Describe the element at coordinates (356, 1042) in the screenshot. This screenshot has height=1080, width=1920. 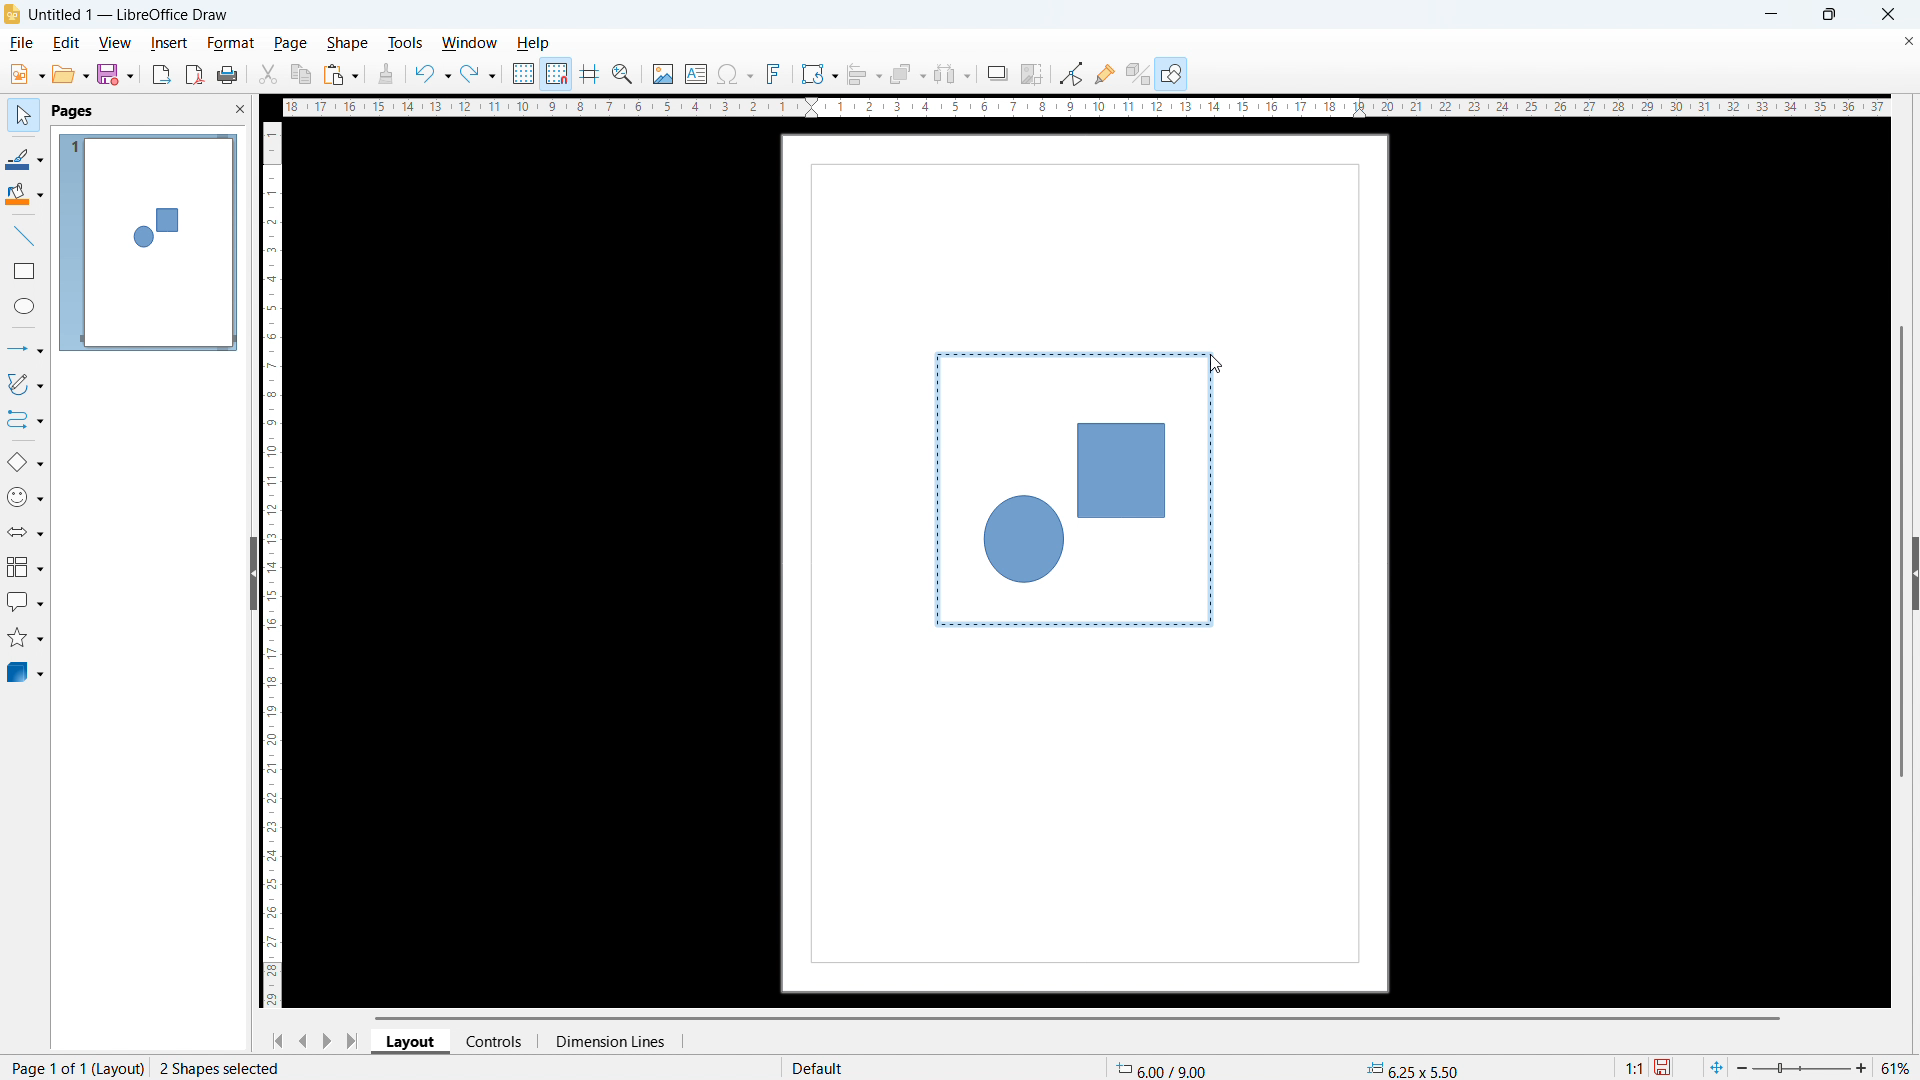
I see `go to last page` at that location.